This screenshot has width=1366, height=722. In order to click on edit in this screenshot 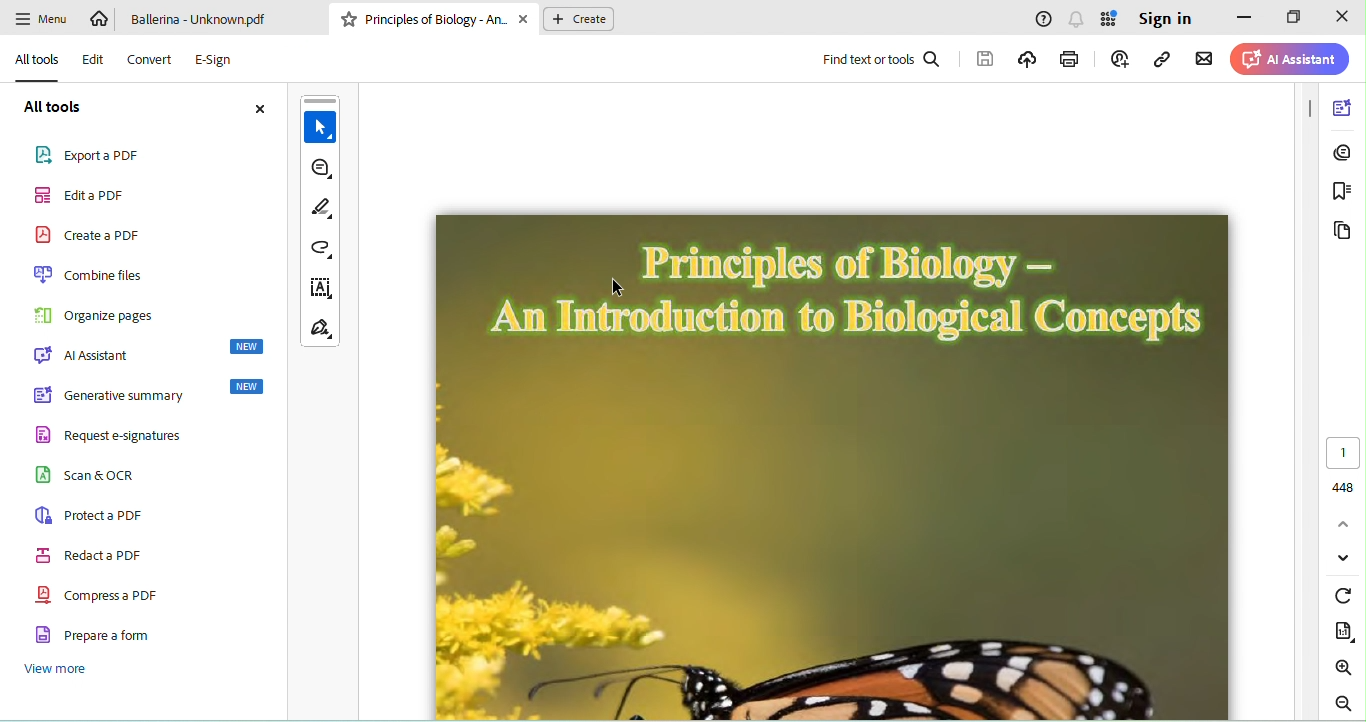, I will do `click(93, 60)`.